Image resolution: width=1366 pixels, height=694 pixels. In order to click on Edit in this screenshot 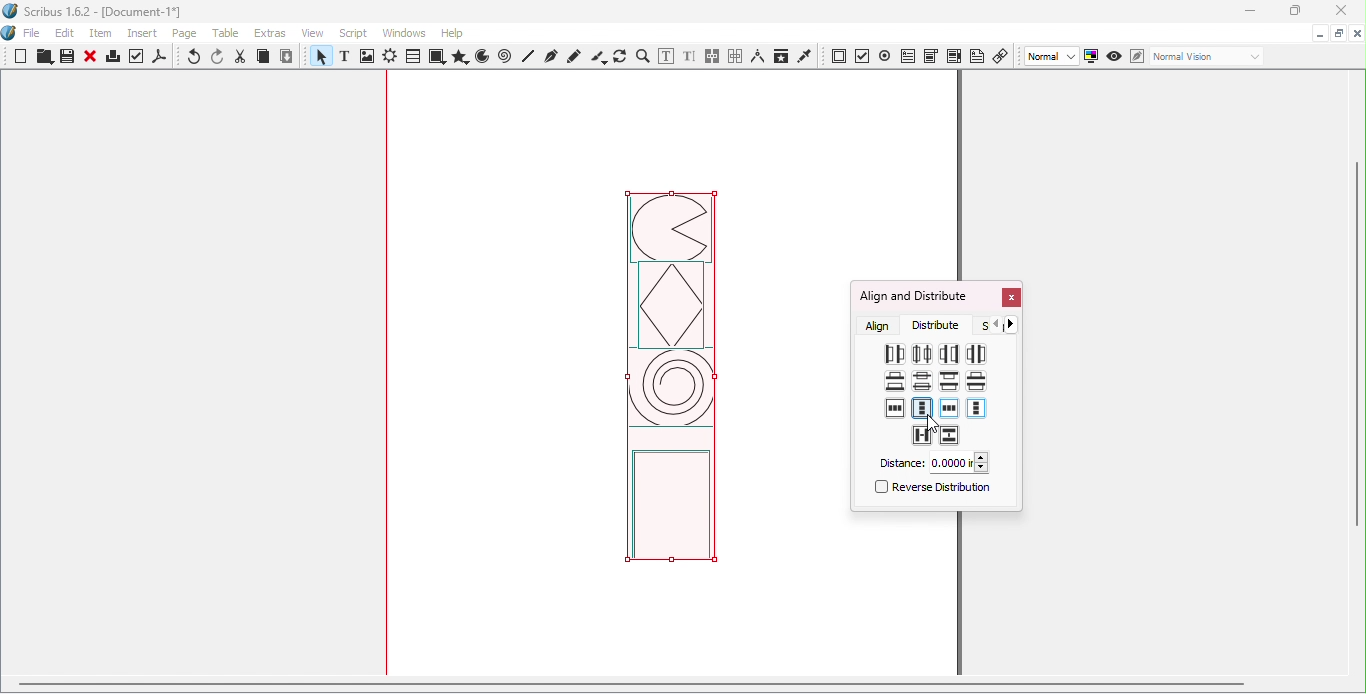, I will do `click(65, 33)`.